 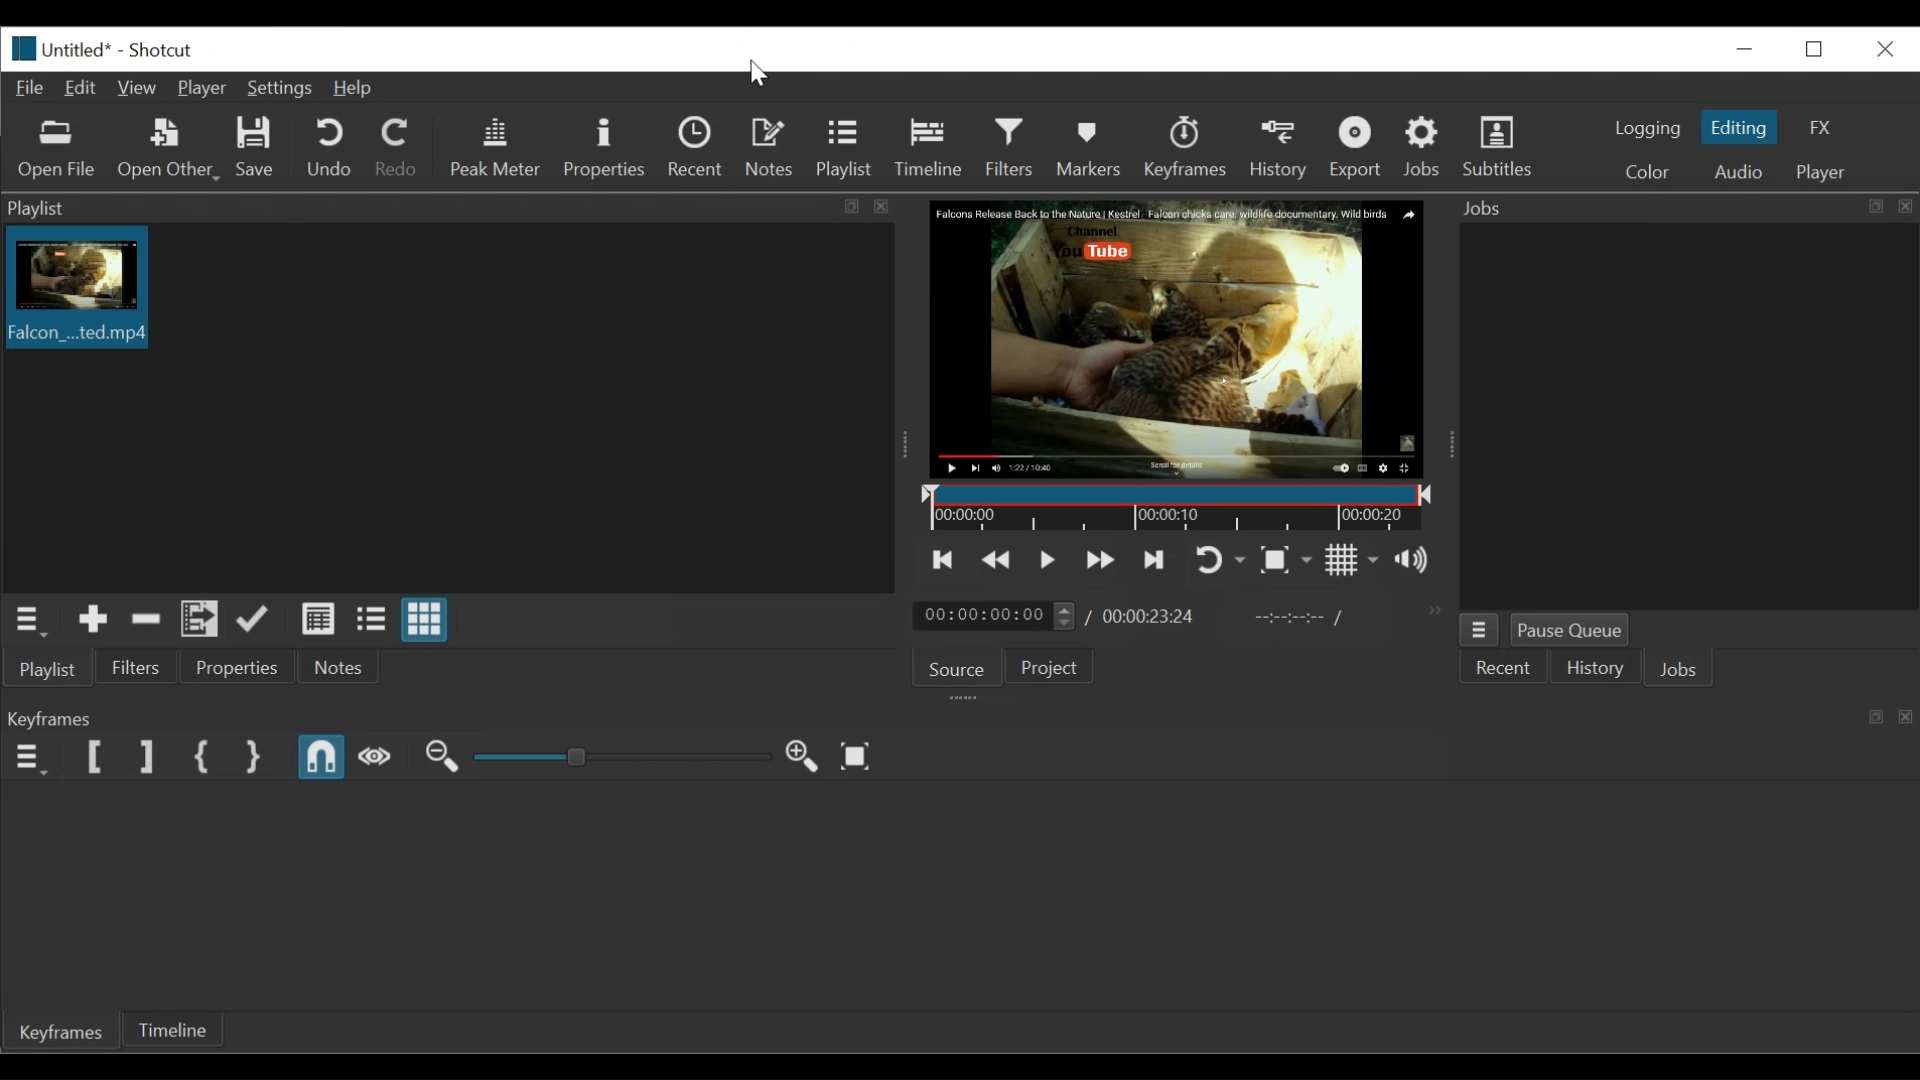 What do you see at coordinates (147, 759) in the screenshot?
I see `Set Filter last` at bounding box center [147, 759].